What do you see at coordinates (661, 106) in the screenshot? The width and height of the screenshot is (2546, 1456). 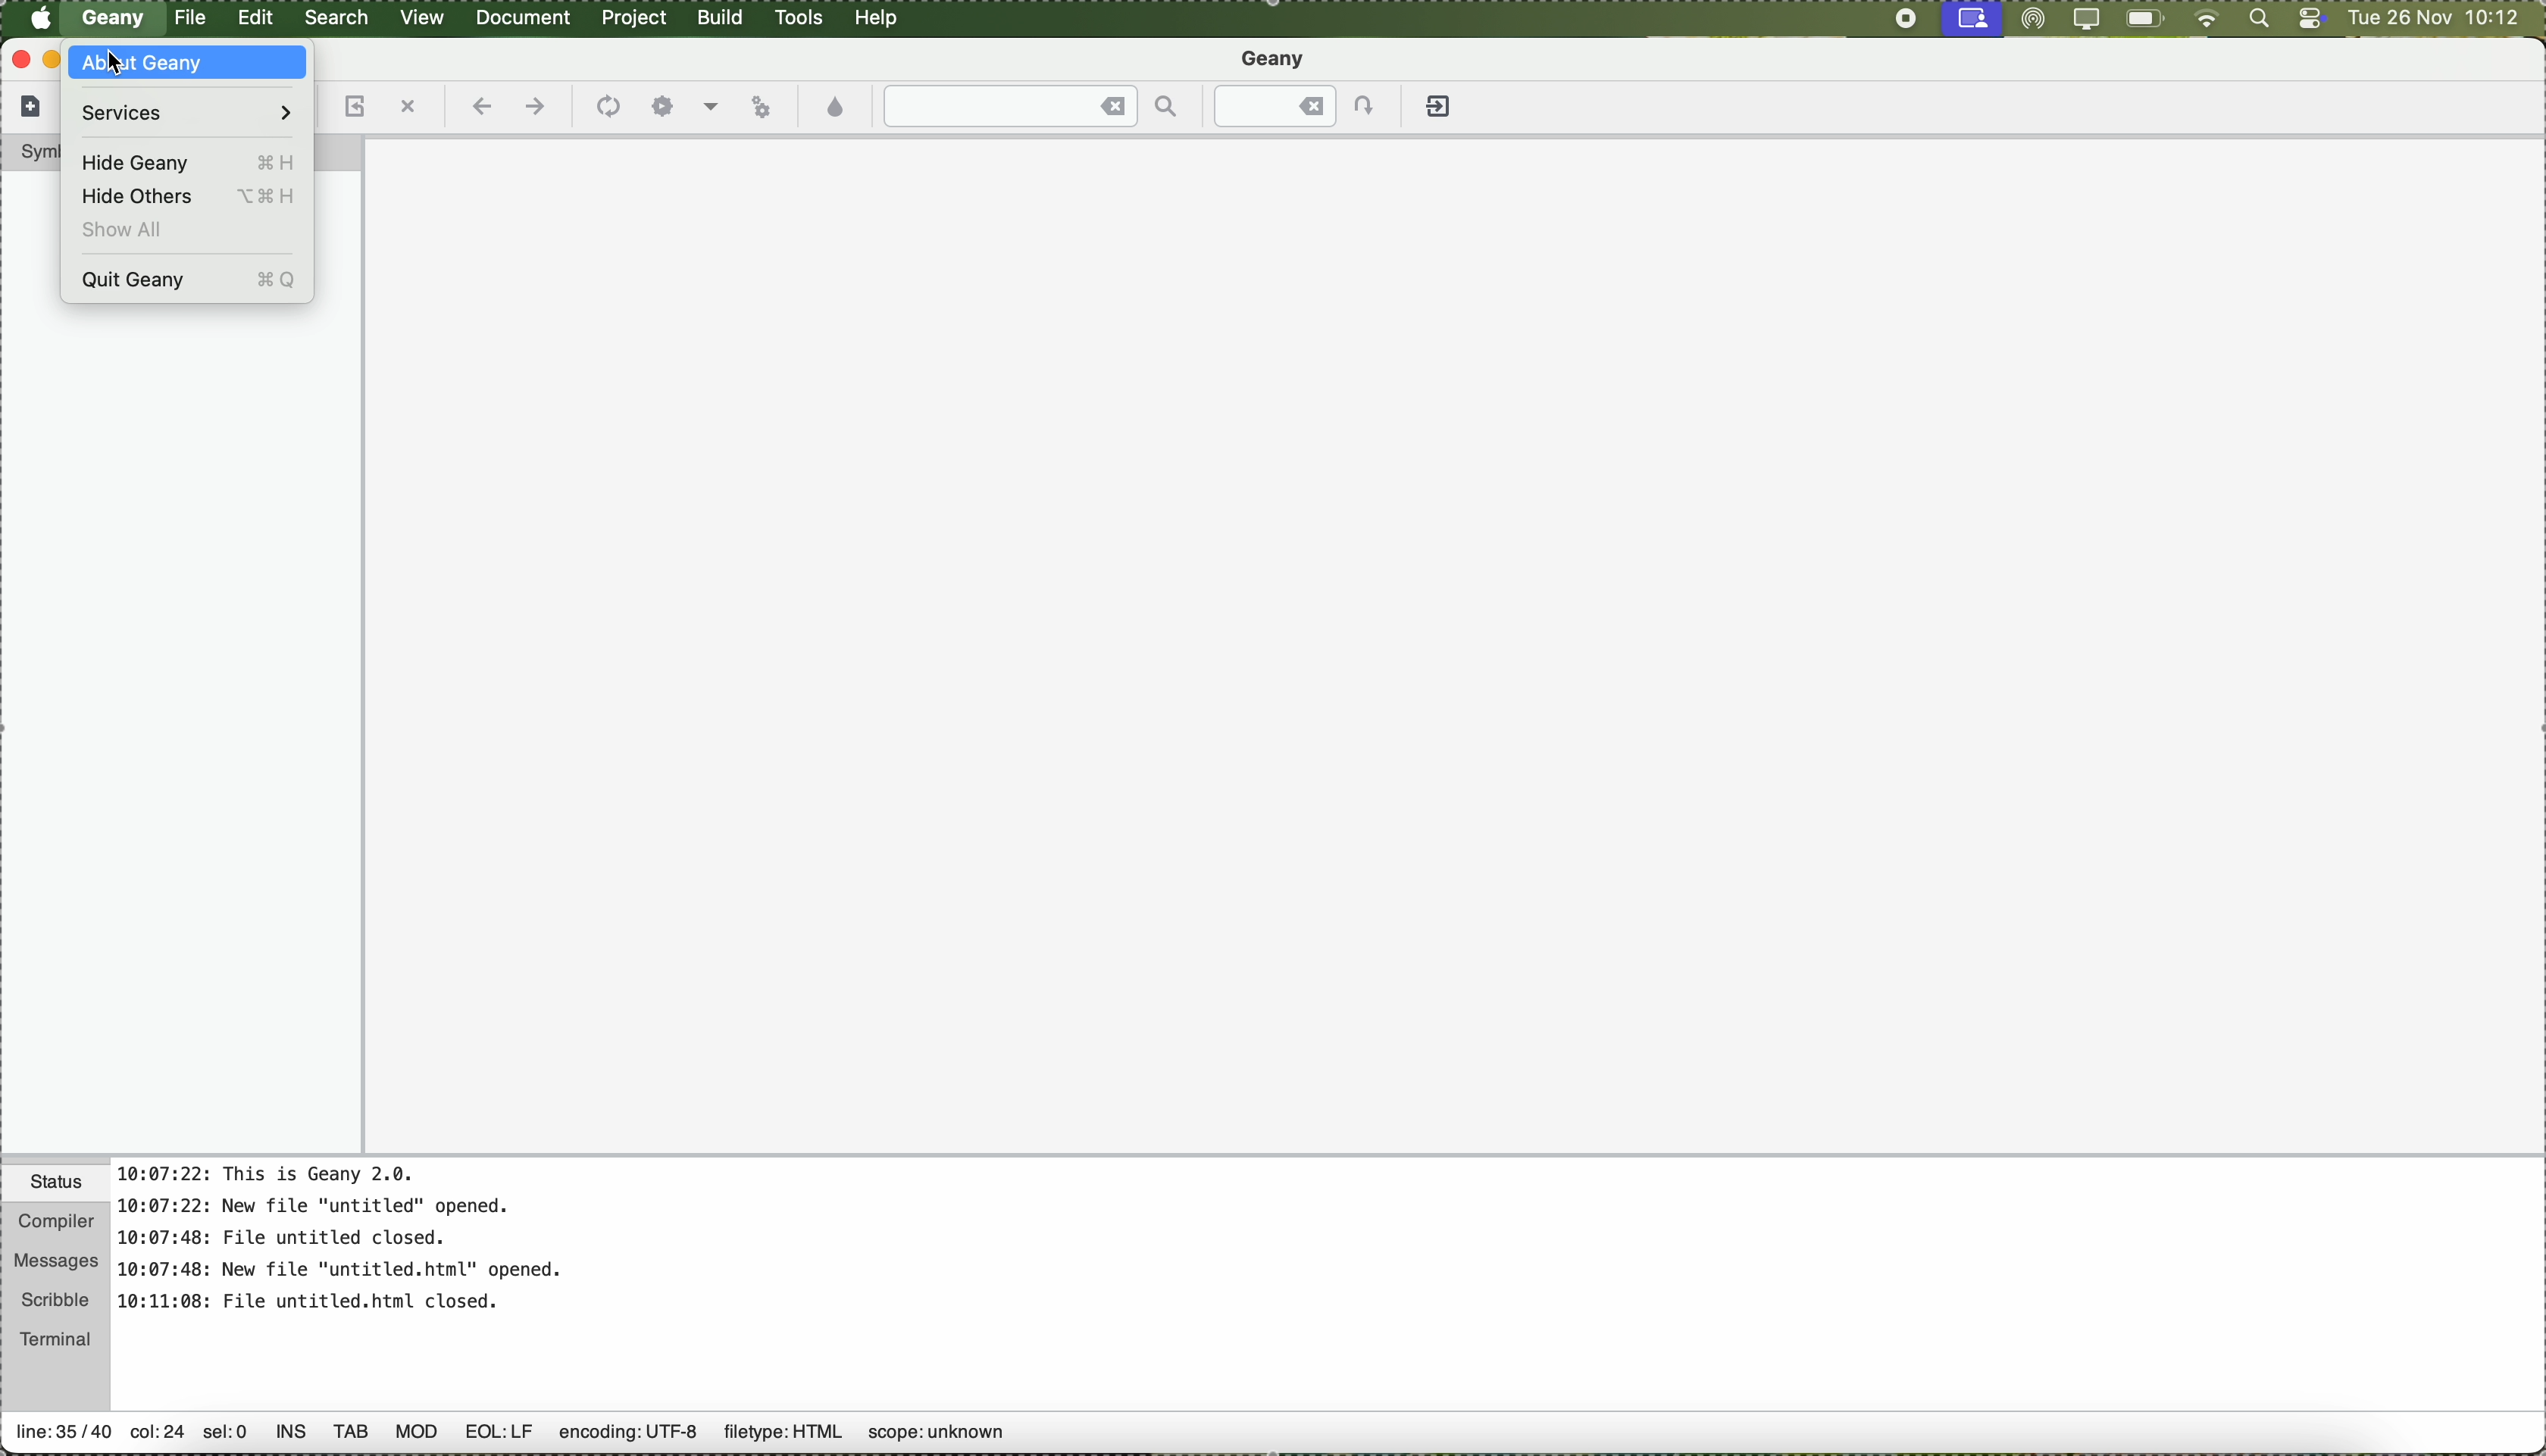 I see `settings` at bounding box center [661, 106].